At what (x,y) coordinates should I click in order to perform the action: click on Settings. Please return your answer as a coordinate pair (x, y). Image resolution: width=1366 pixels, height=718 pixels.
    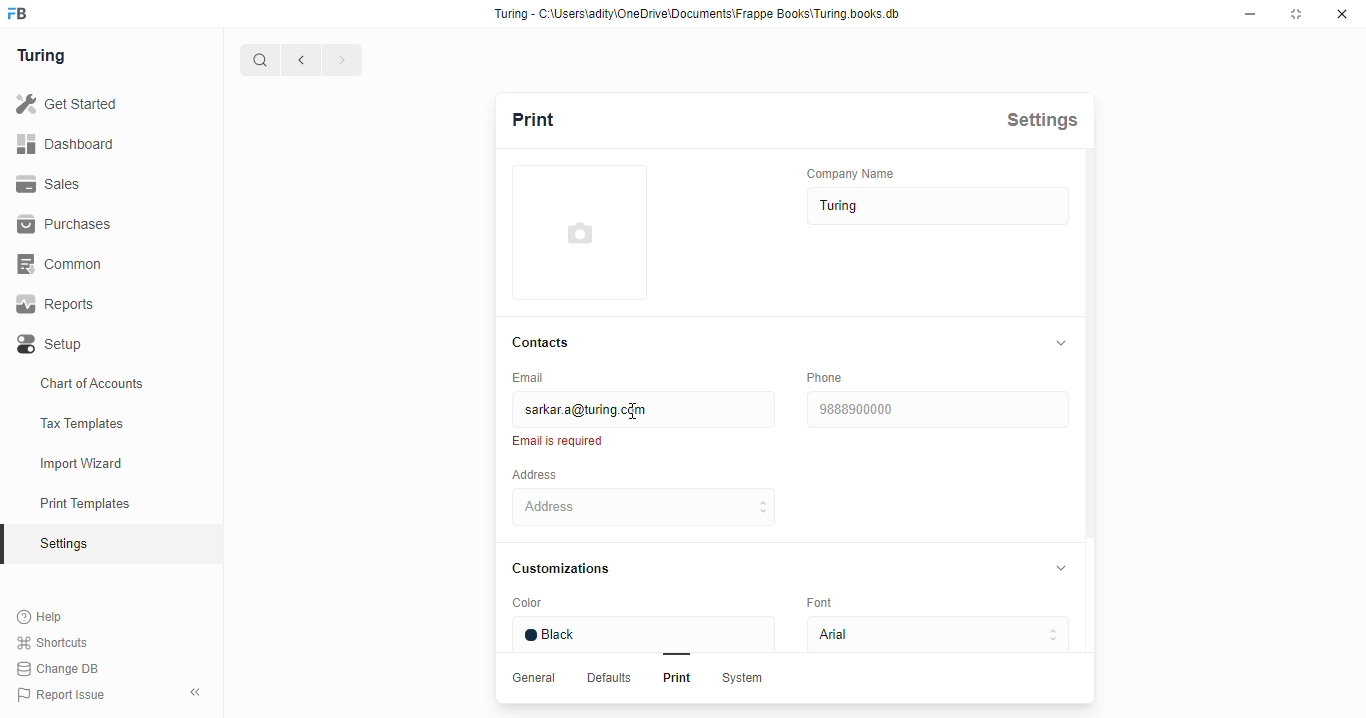
    Looking at the image, I should click on (1049, 119).